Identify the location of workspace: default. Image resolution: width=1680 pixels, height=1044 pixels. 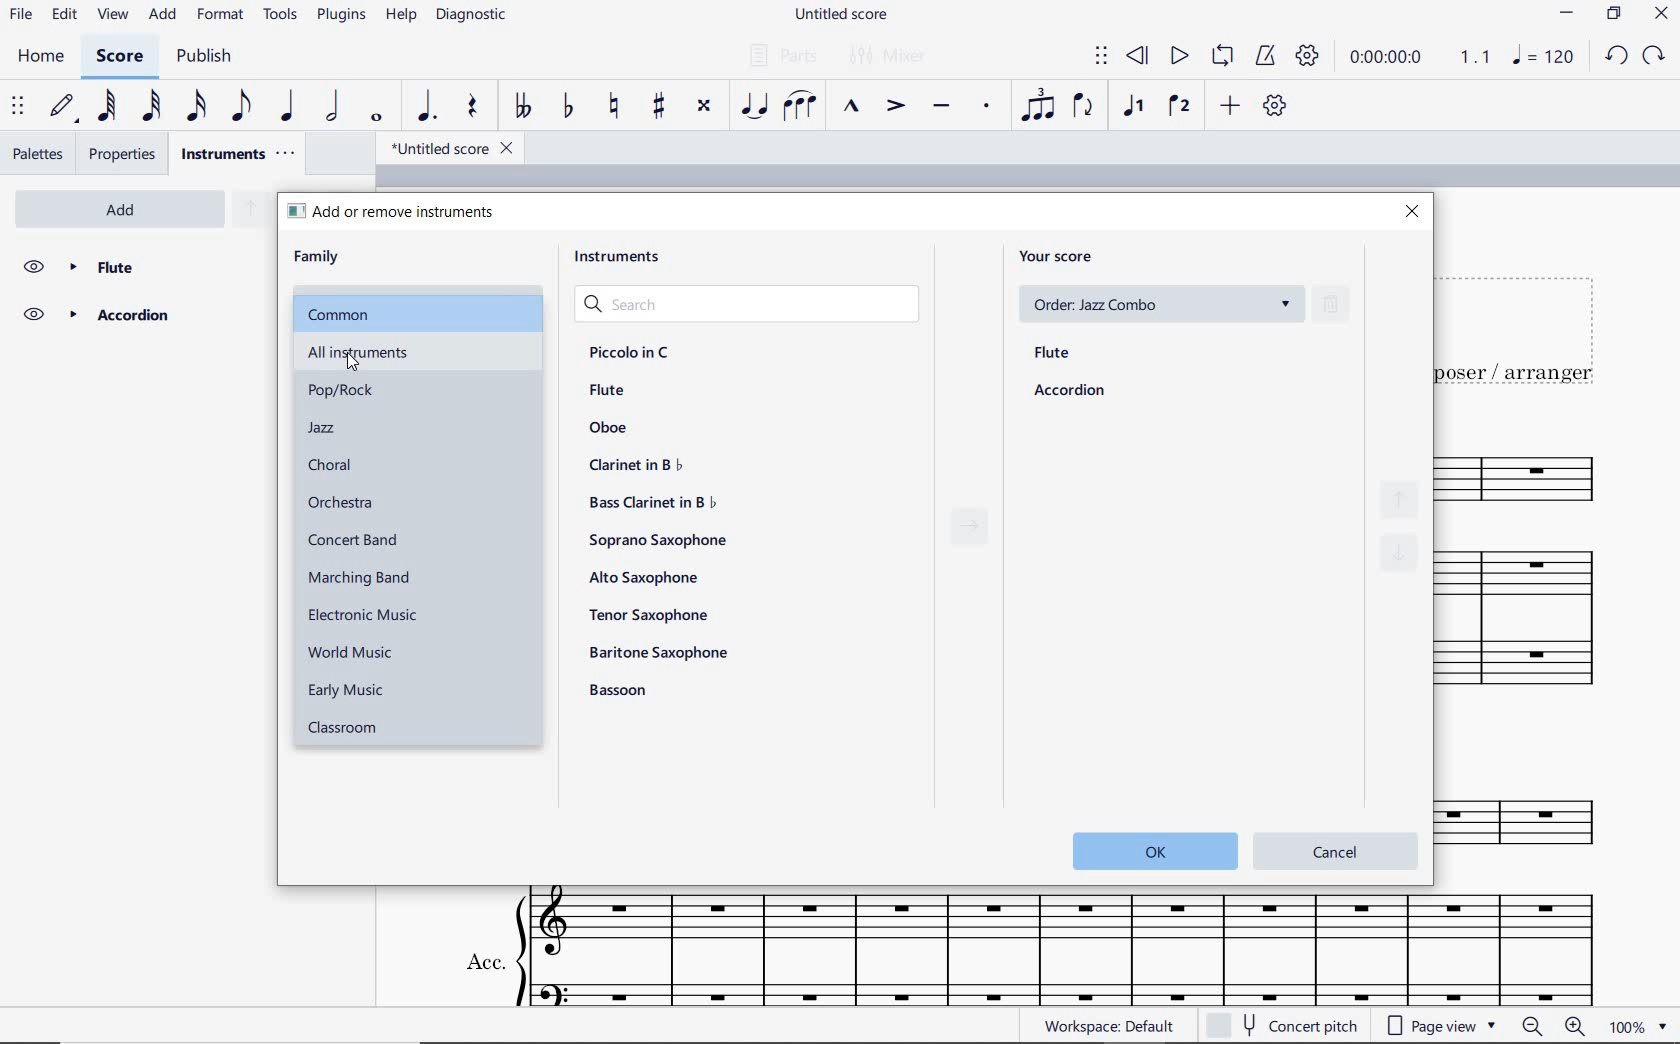
(1106, 1025).